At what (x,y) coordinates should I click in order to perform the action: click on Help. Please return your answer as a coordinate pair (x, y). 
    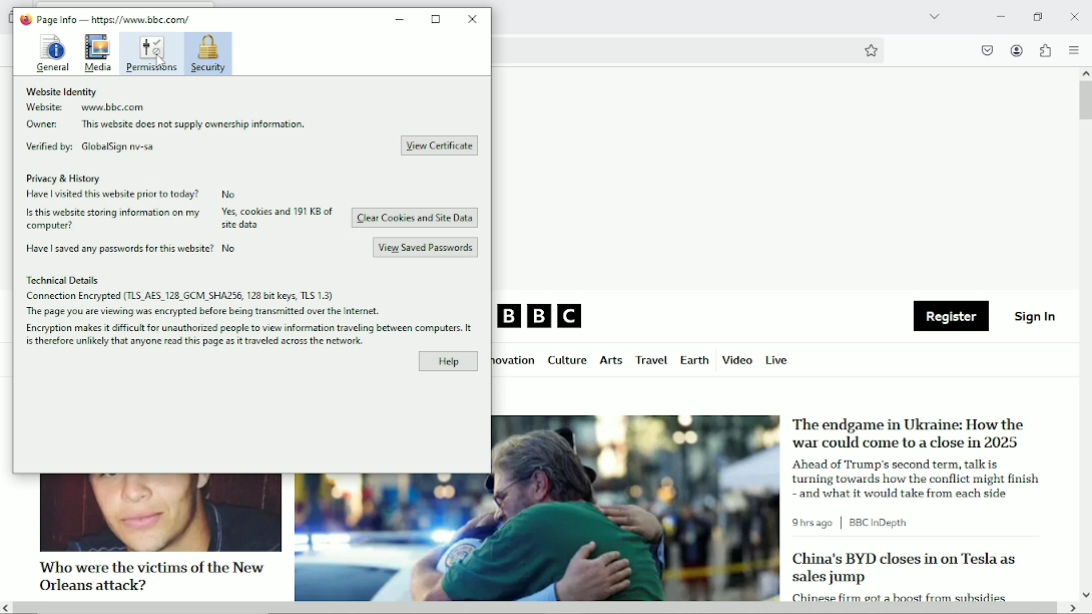
    Looking at the image, I should click on (449, 360).